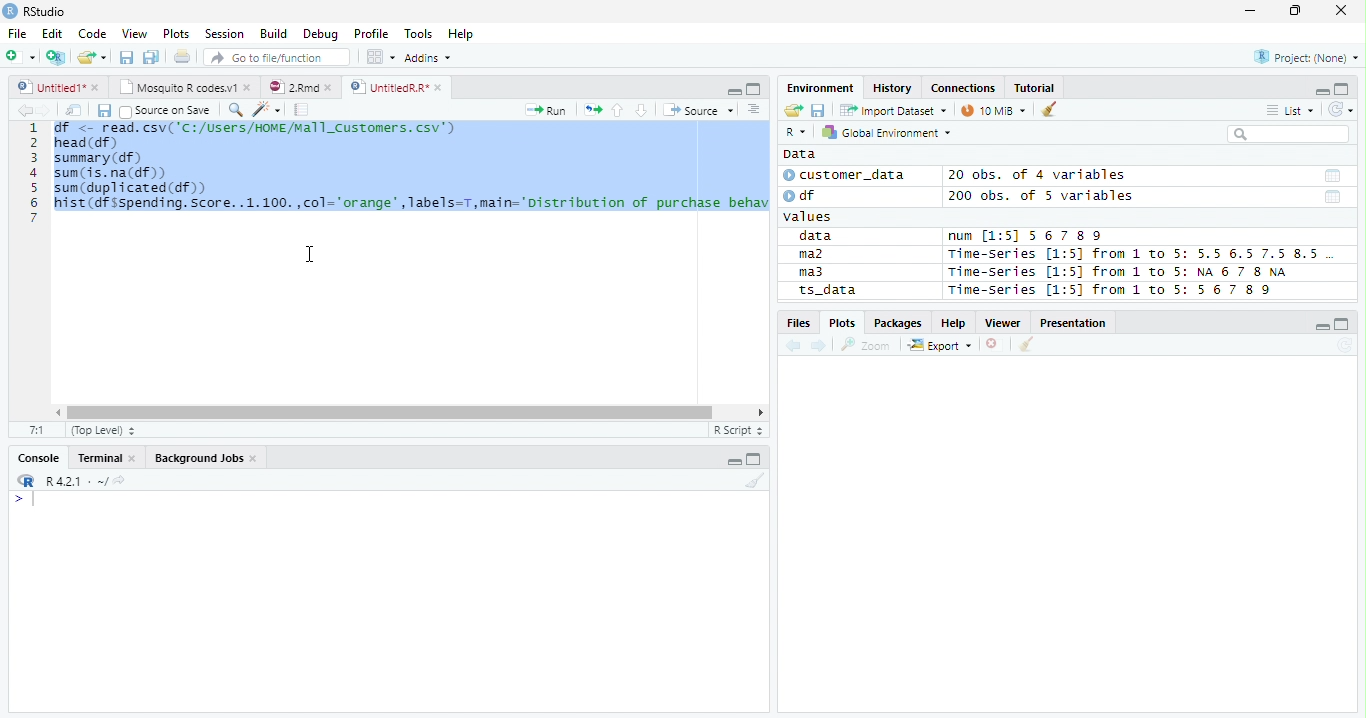  I want to click on Scroll, so click(407, 414).